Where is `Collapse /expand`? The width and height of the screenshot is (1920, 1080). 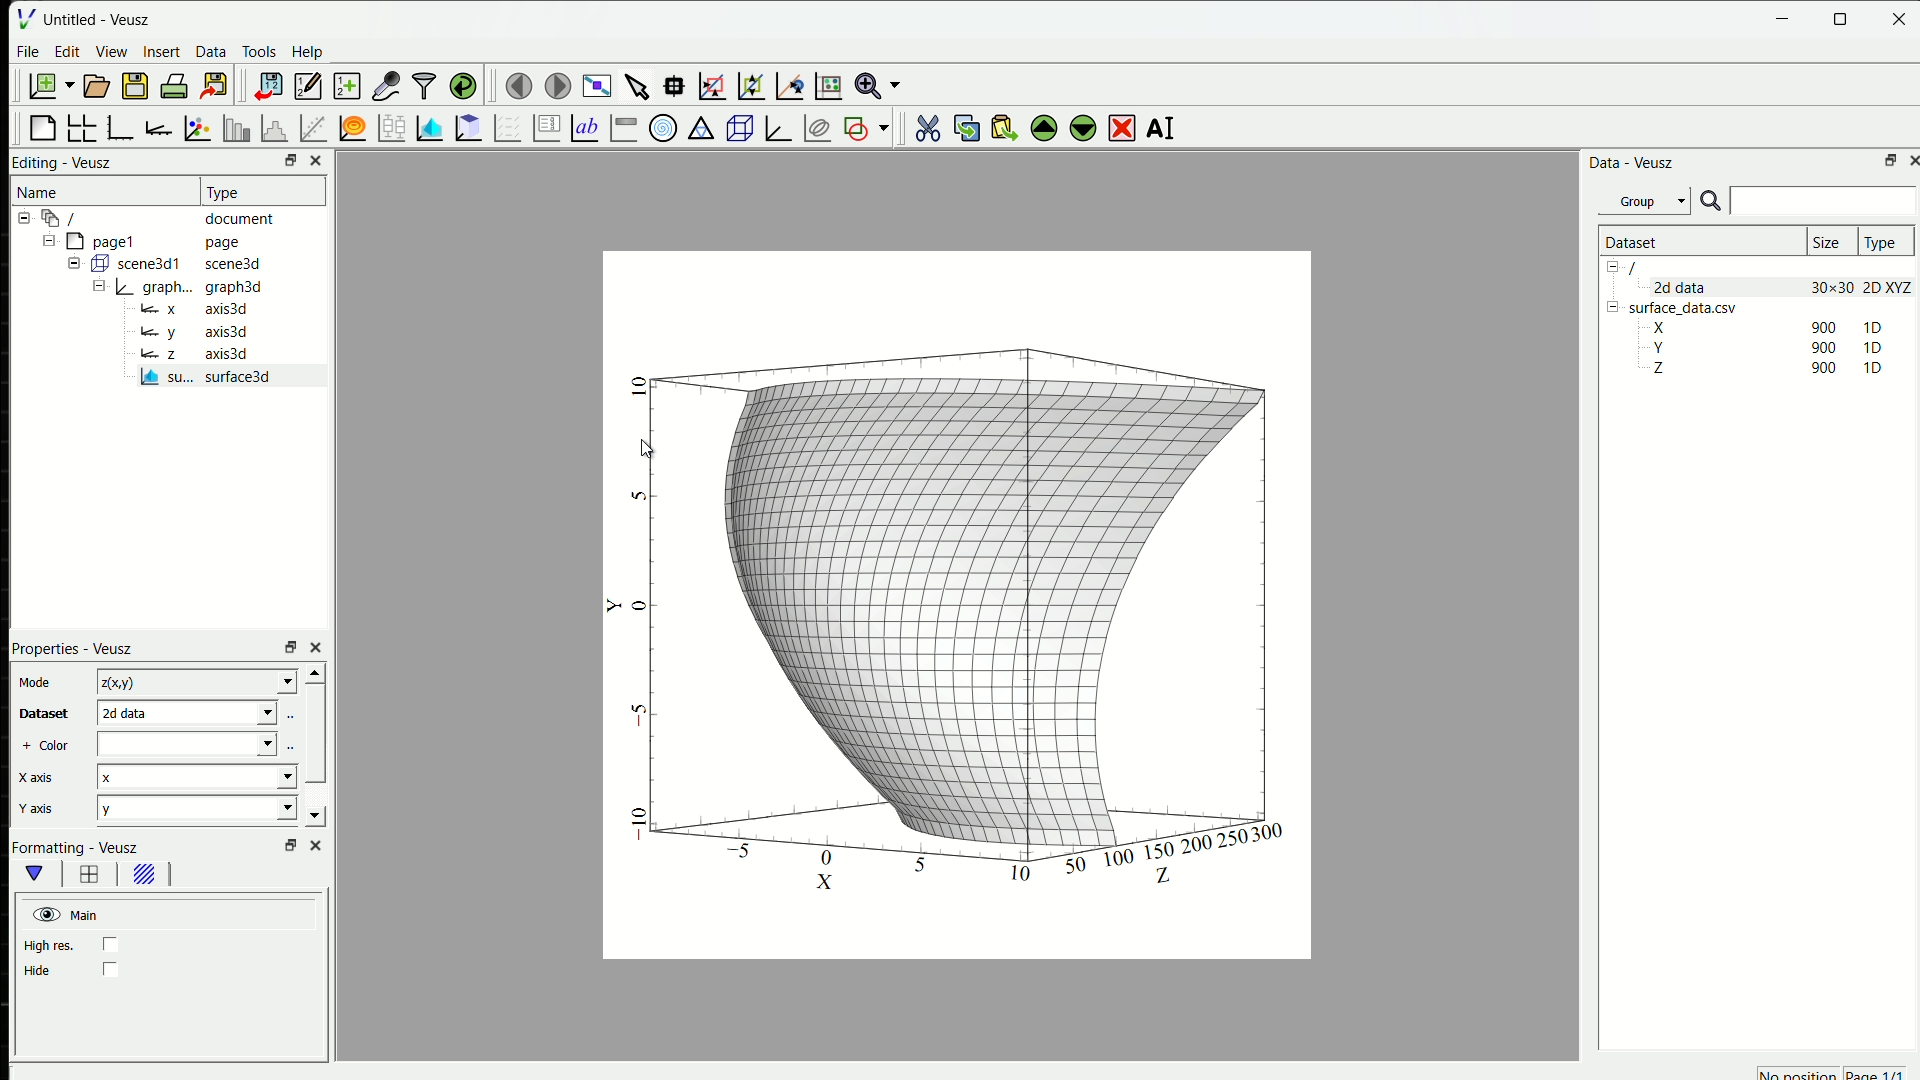
Collapse /expand is located at coordinates (26, 218).